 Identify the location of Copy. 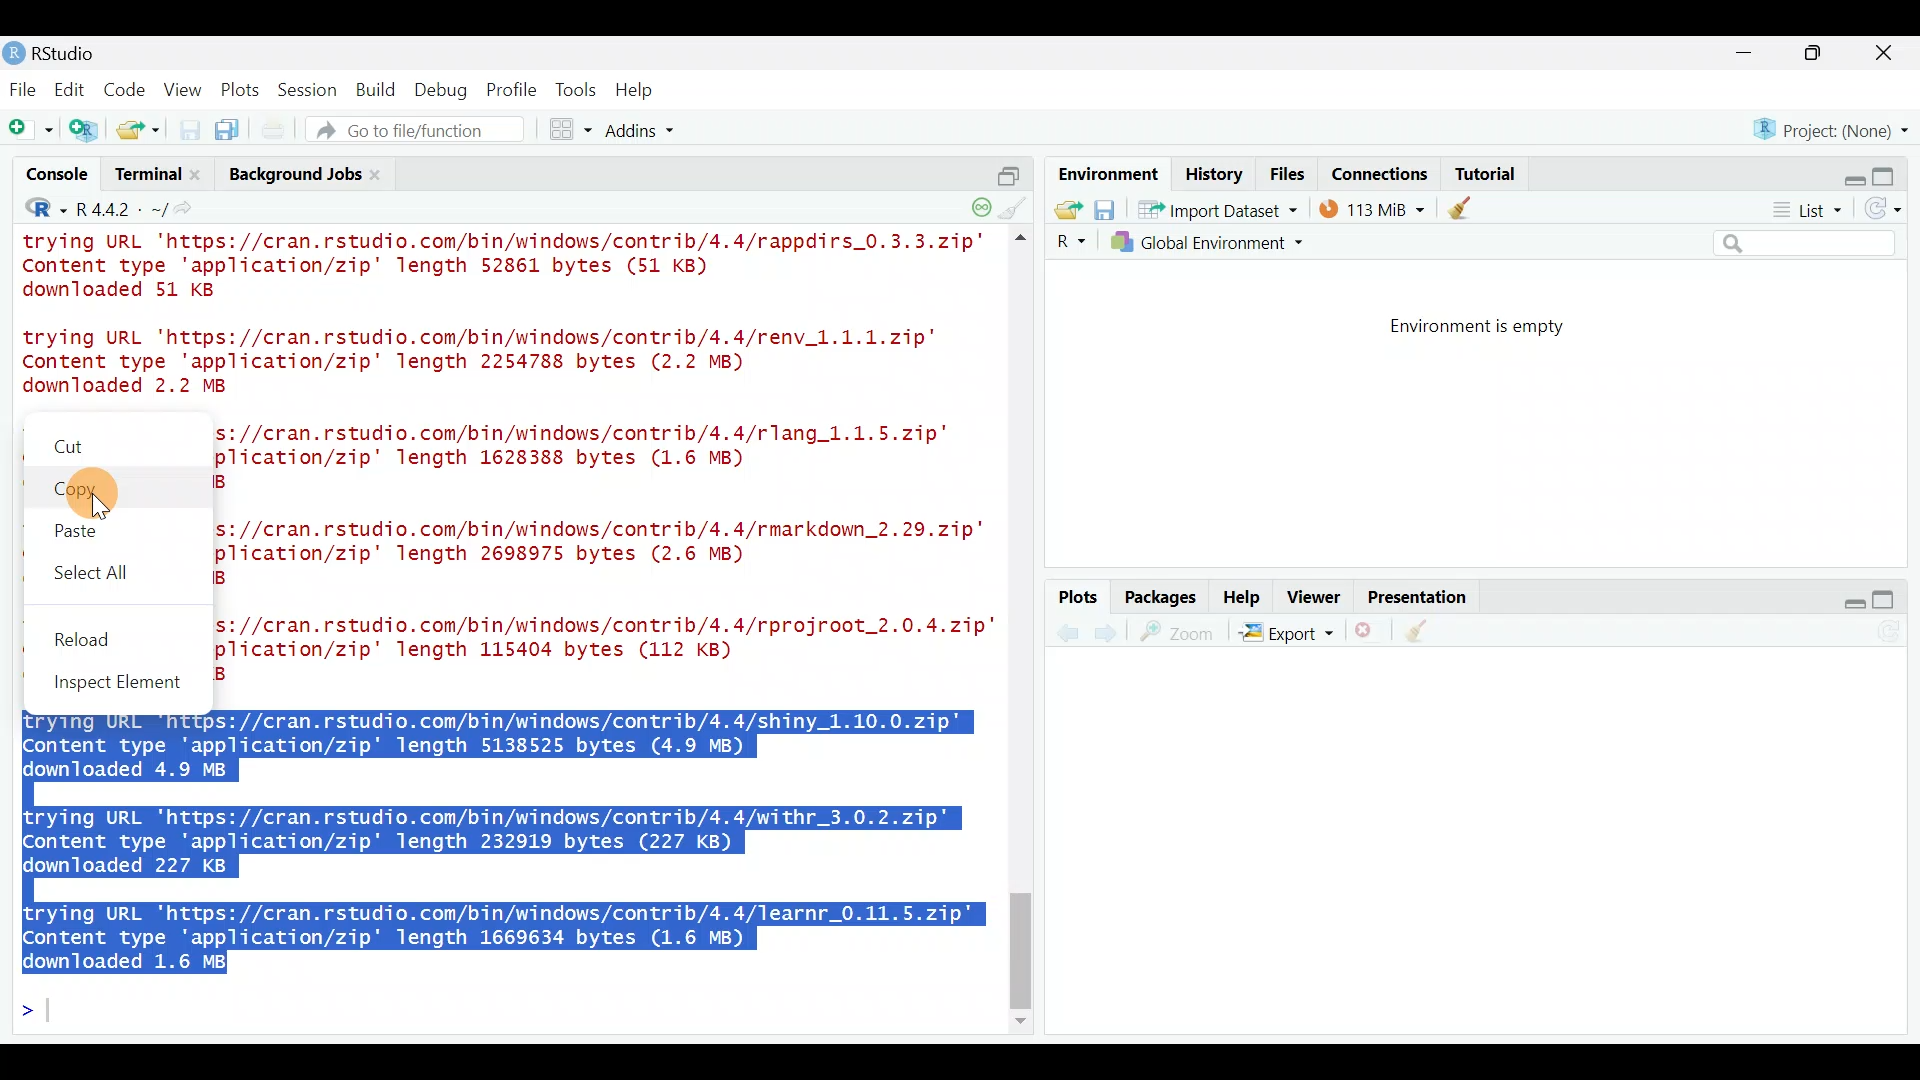
(108, 489).